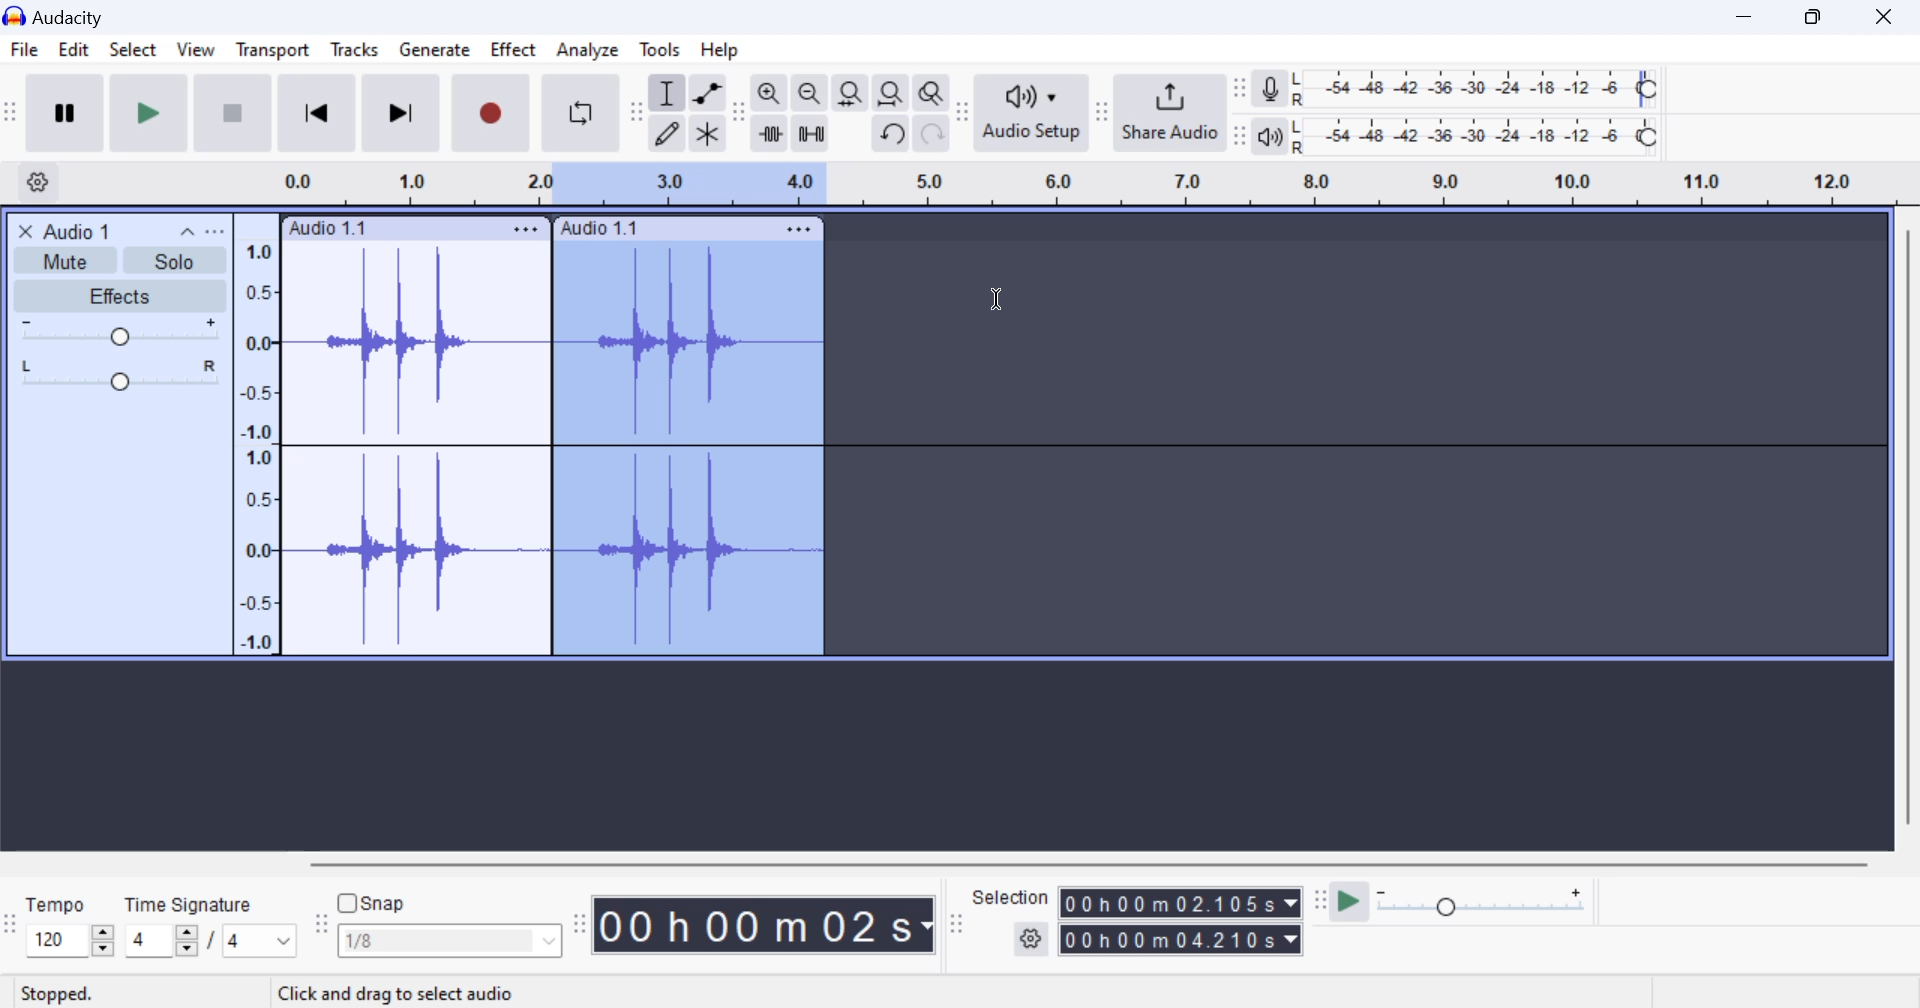 This screenshot has height=1008, width=1920. I want to click on Audio Clip, so click(415, 449).